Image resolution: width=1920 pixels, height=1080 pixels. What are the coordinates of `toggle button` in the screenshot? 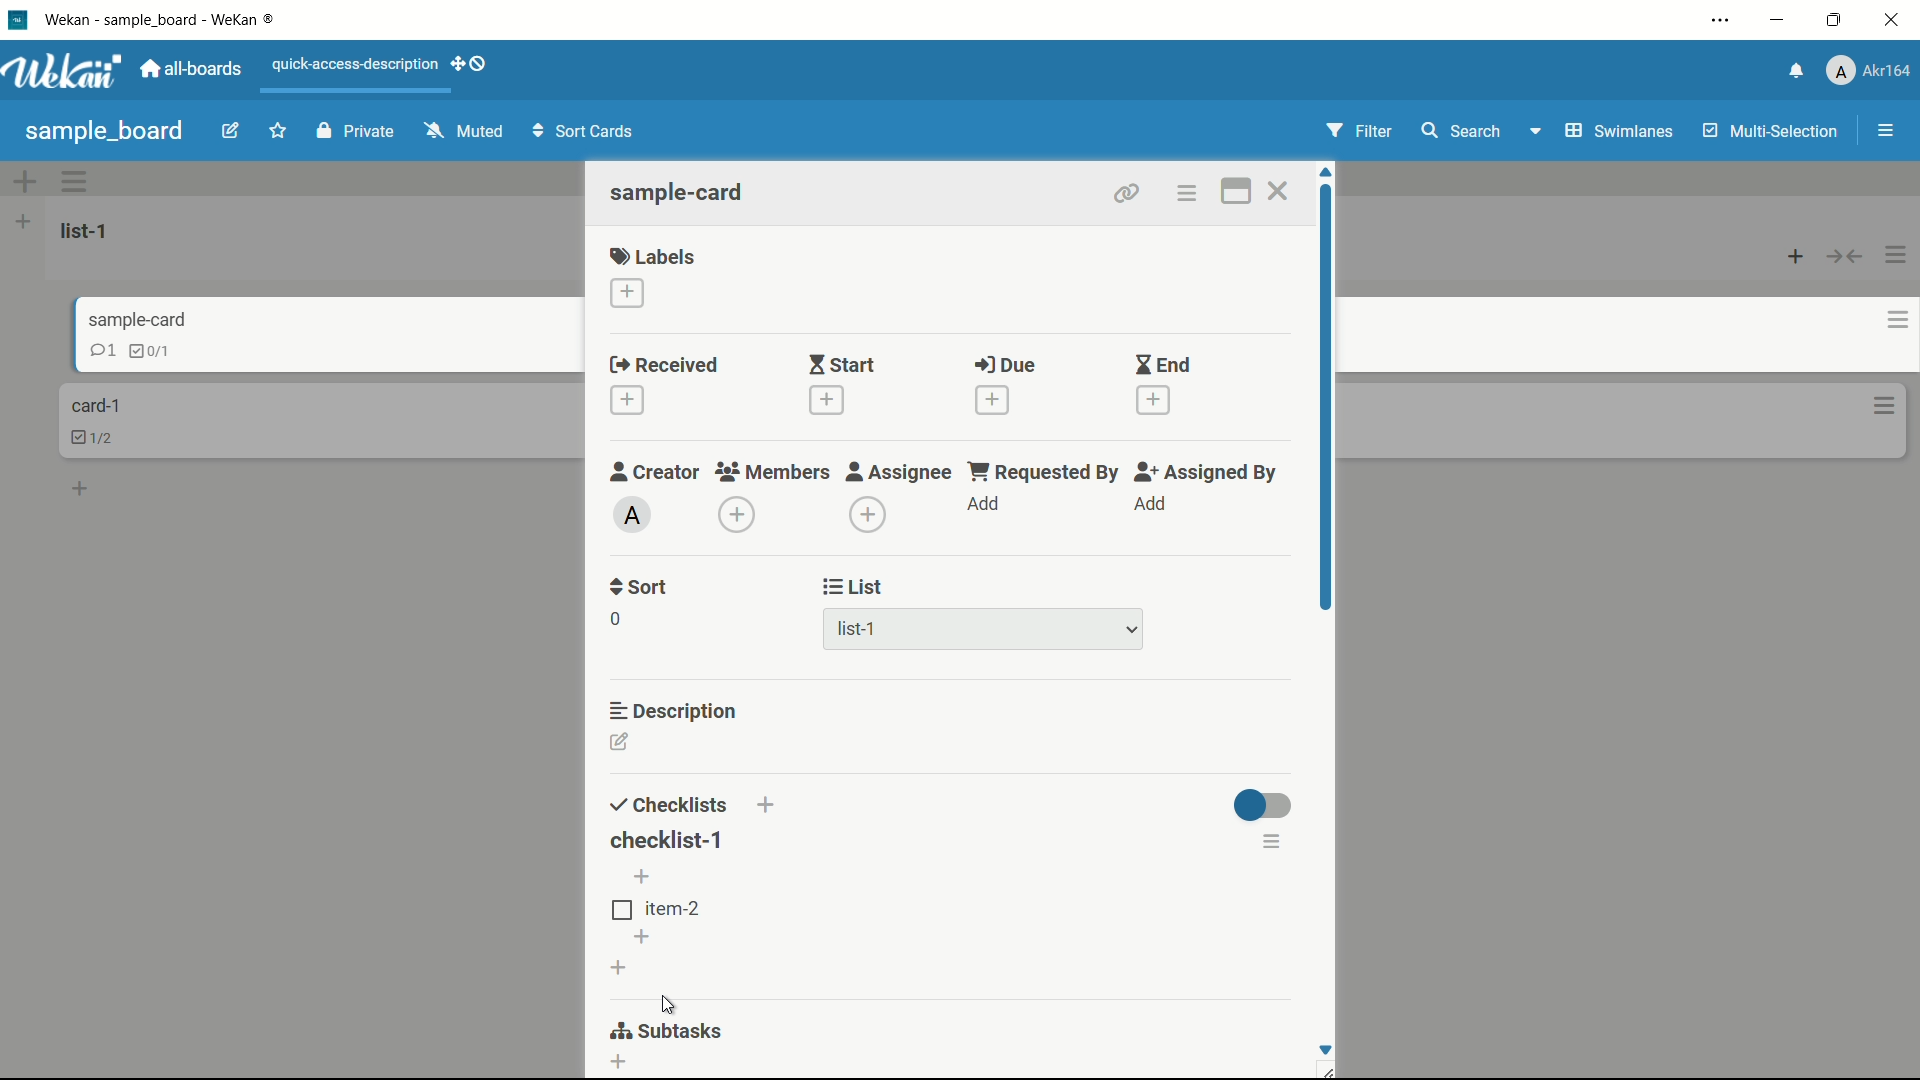 It's located at (1261, 805).